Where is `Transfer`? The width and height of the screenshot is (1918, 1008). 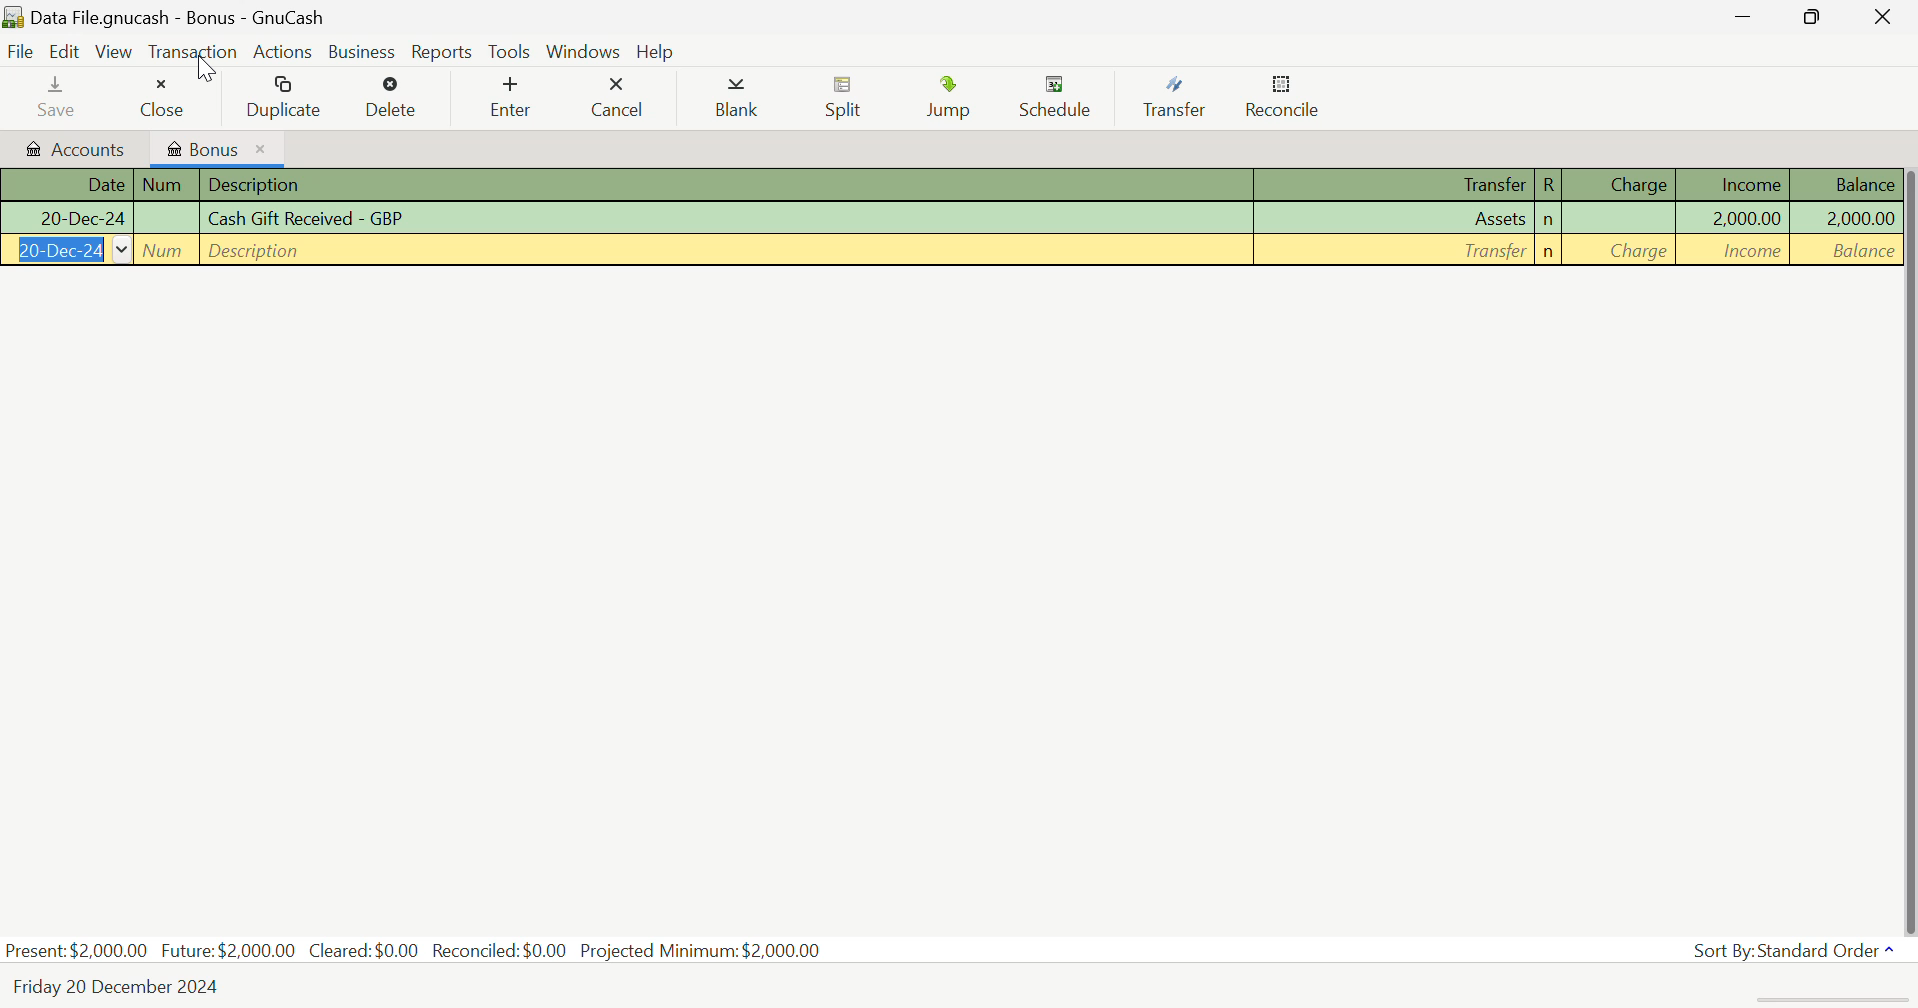
Transfer is located at coordinates (1182, 98).